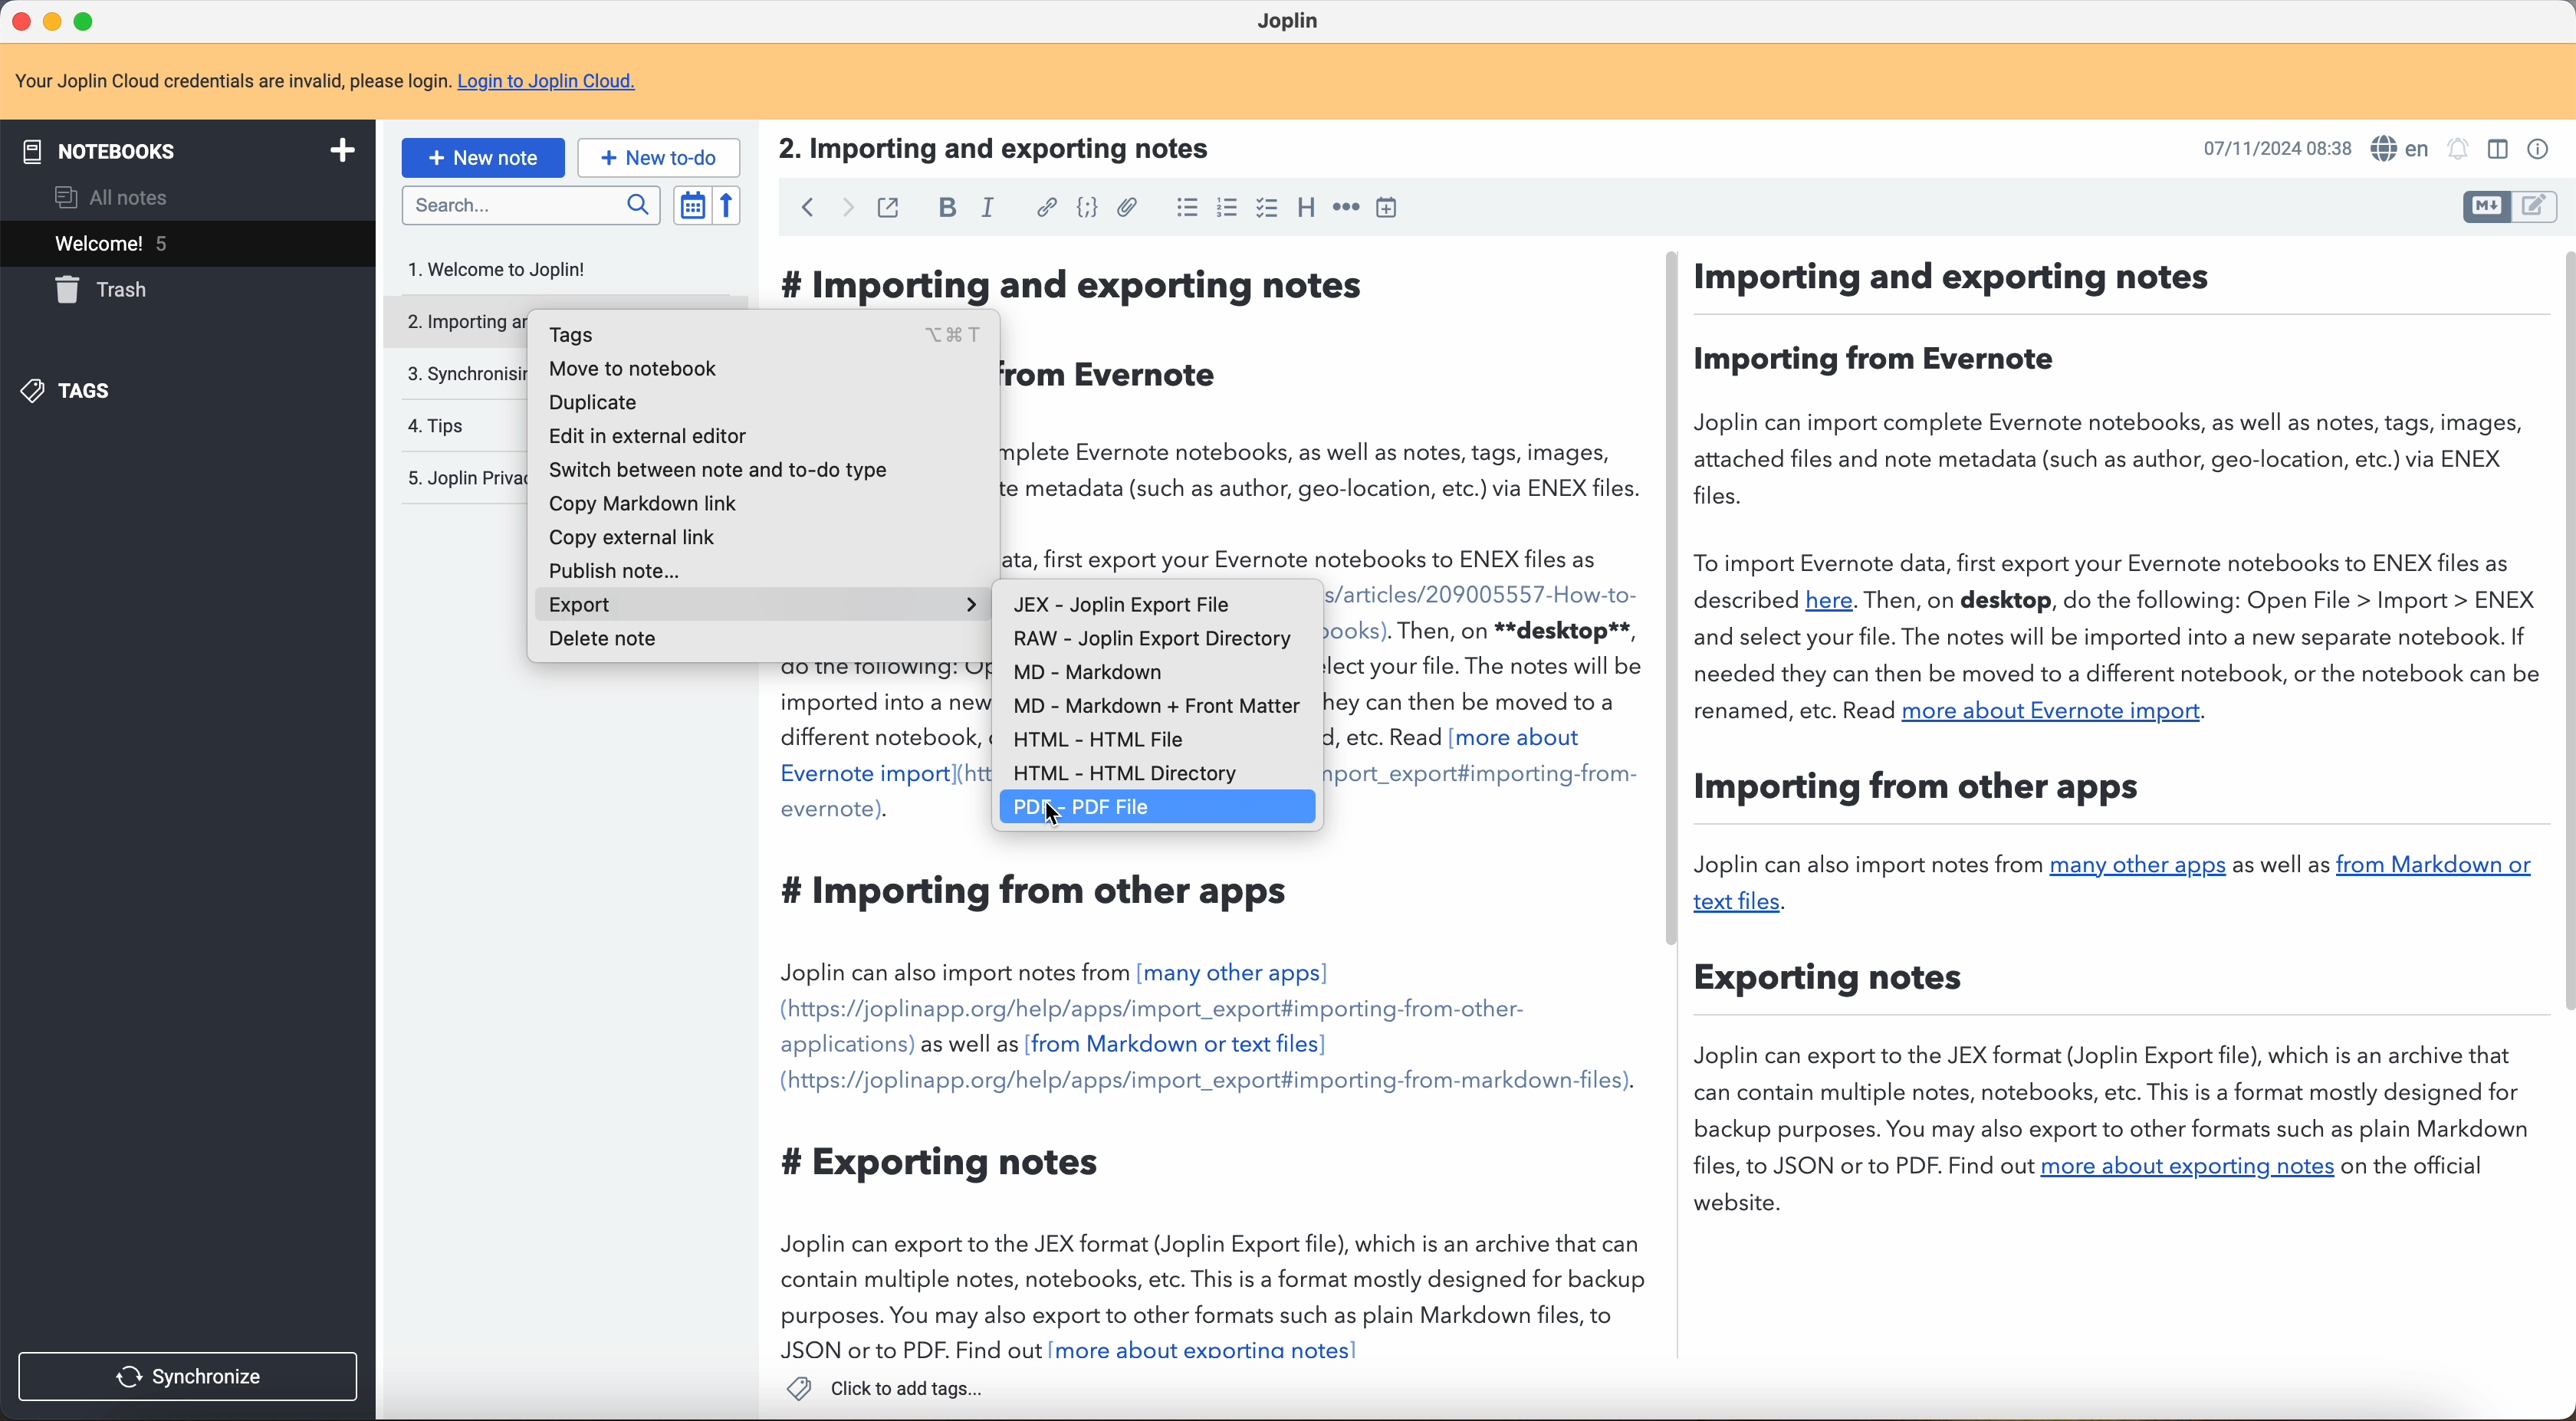  Describe the element at coordinates (530, 204) in the screenshot. I see `search bar` at that location.